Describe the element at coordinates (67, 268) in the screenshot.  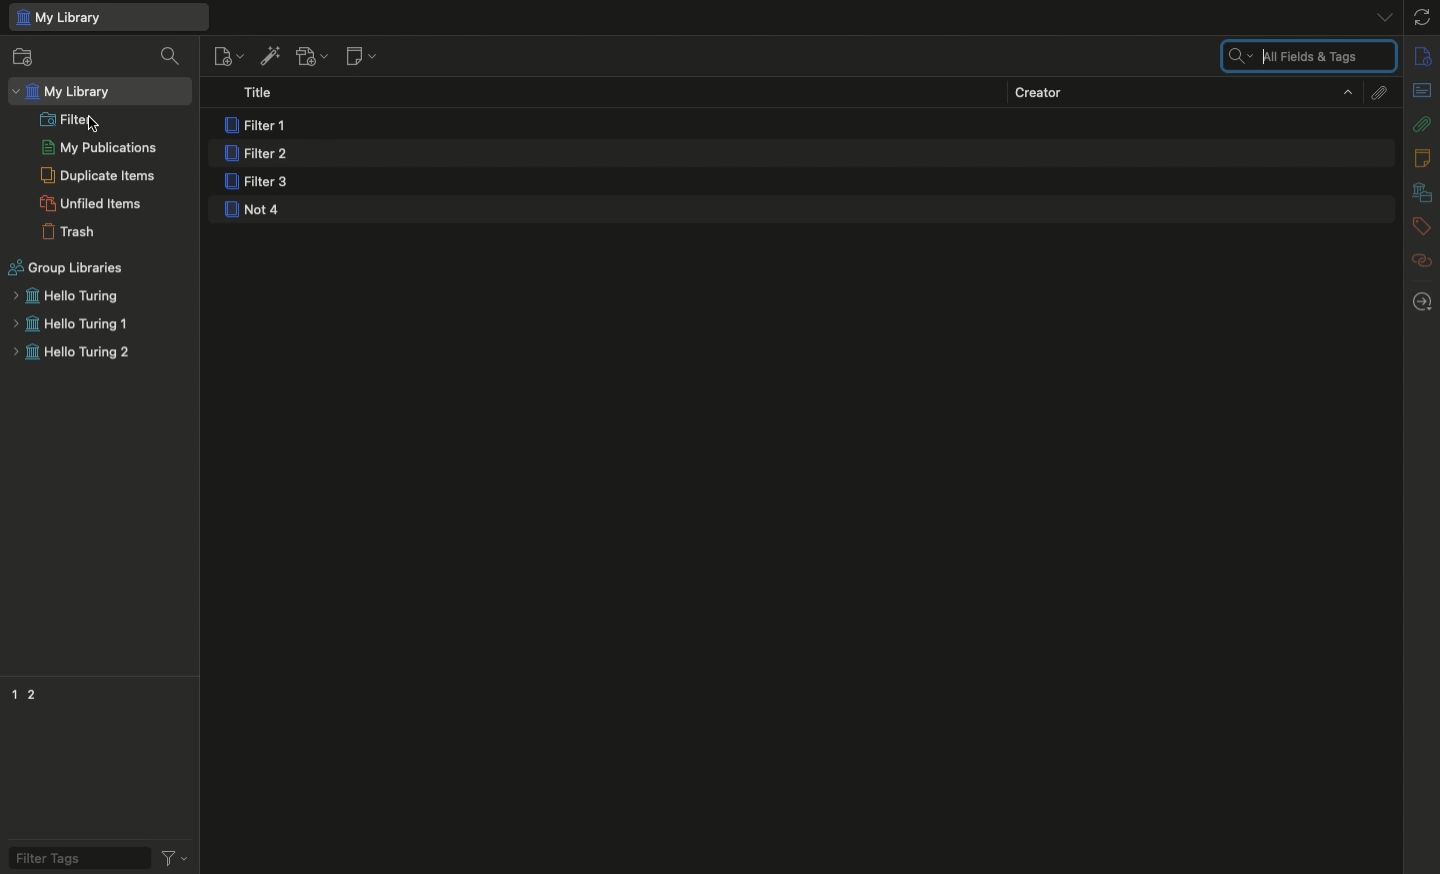
I see `Group libraries` at that location.